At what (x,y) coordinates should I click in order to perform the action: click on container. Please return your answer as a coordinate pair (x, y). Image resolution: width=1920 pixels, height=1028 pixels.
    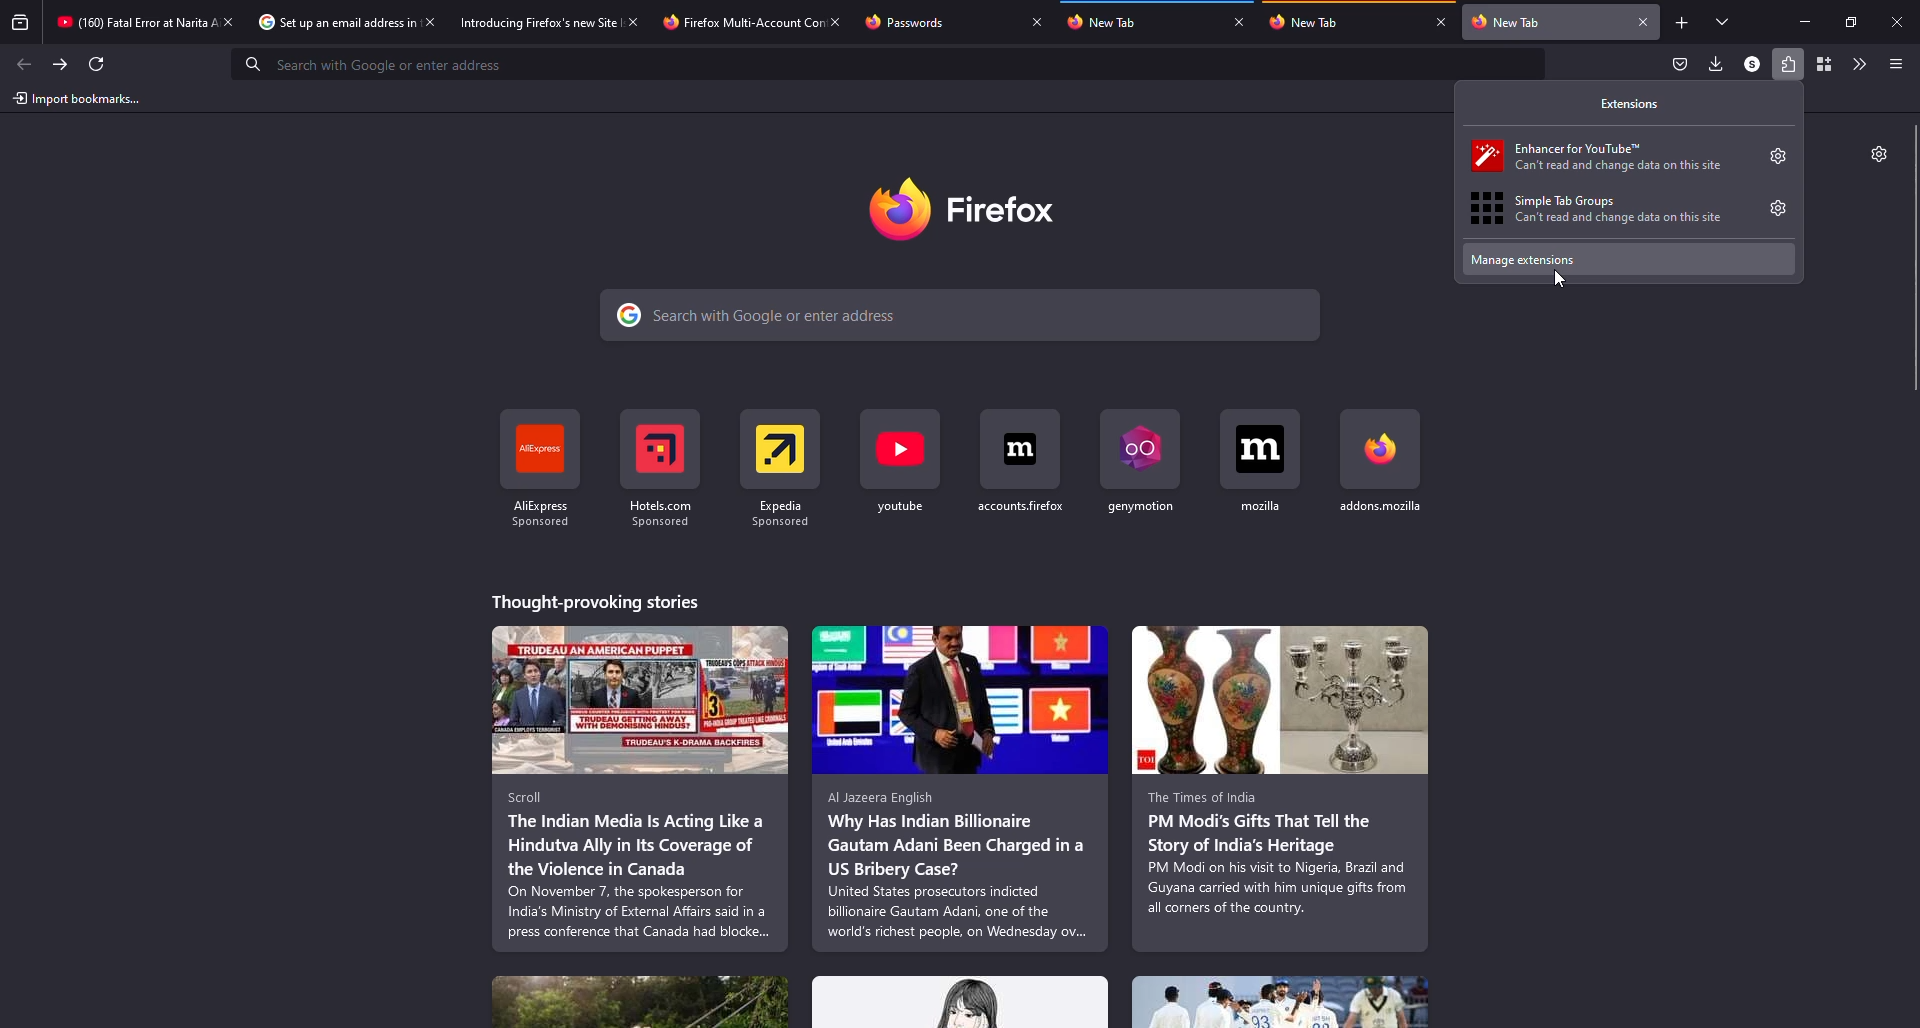
    Looking at the image, I should click on (1824, 63).